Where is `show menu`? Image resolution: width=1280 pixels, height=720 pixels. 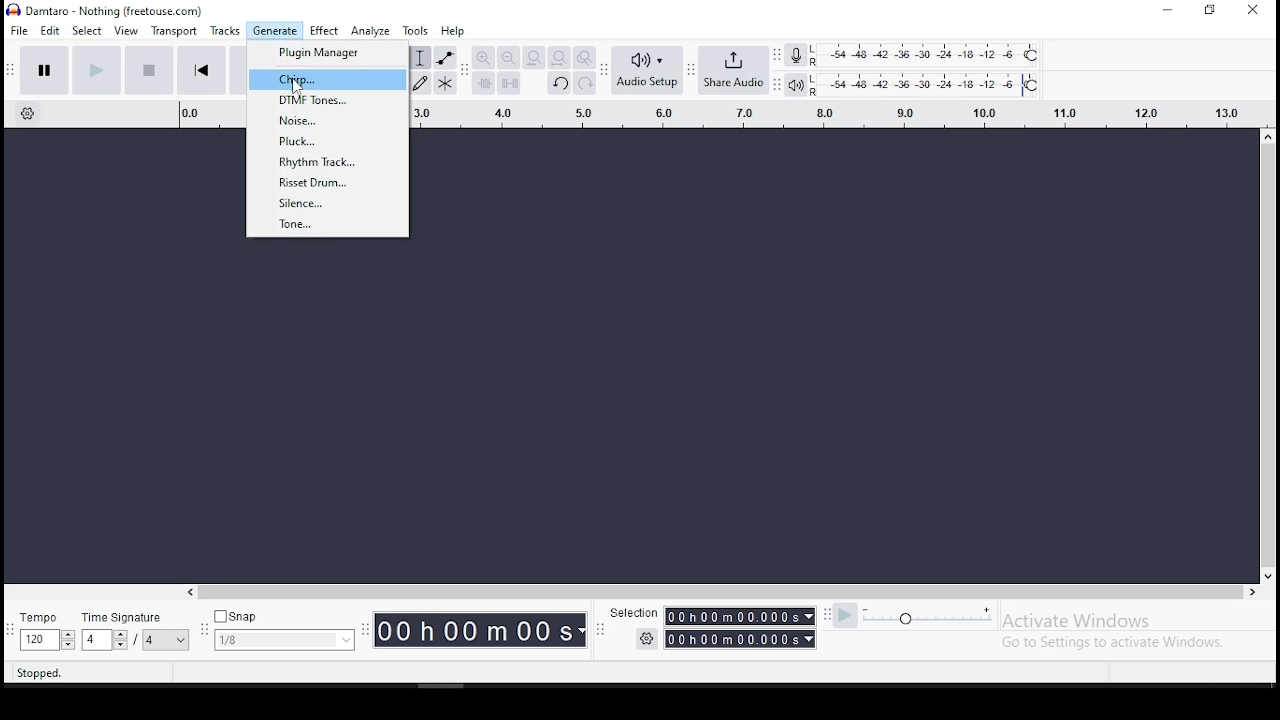 show menu is located at coordinates (366, 639).